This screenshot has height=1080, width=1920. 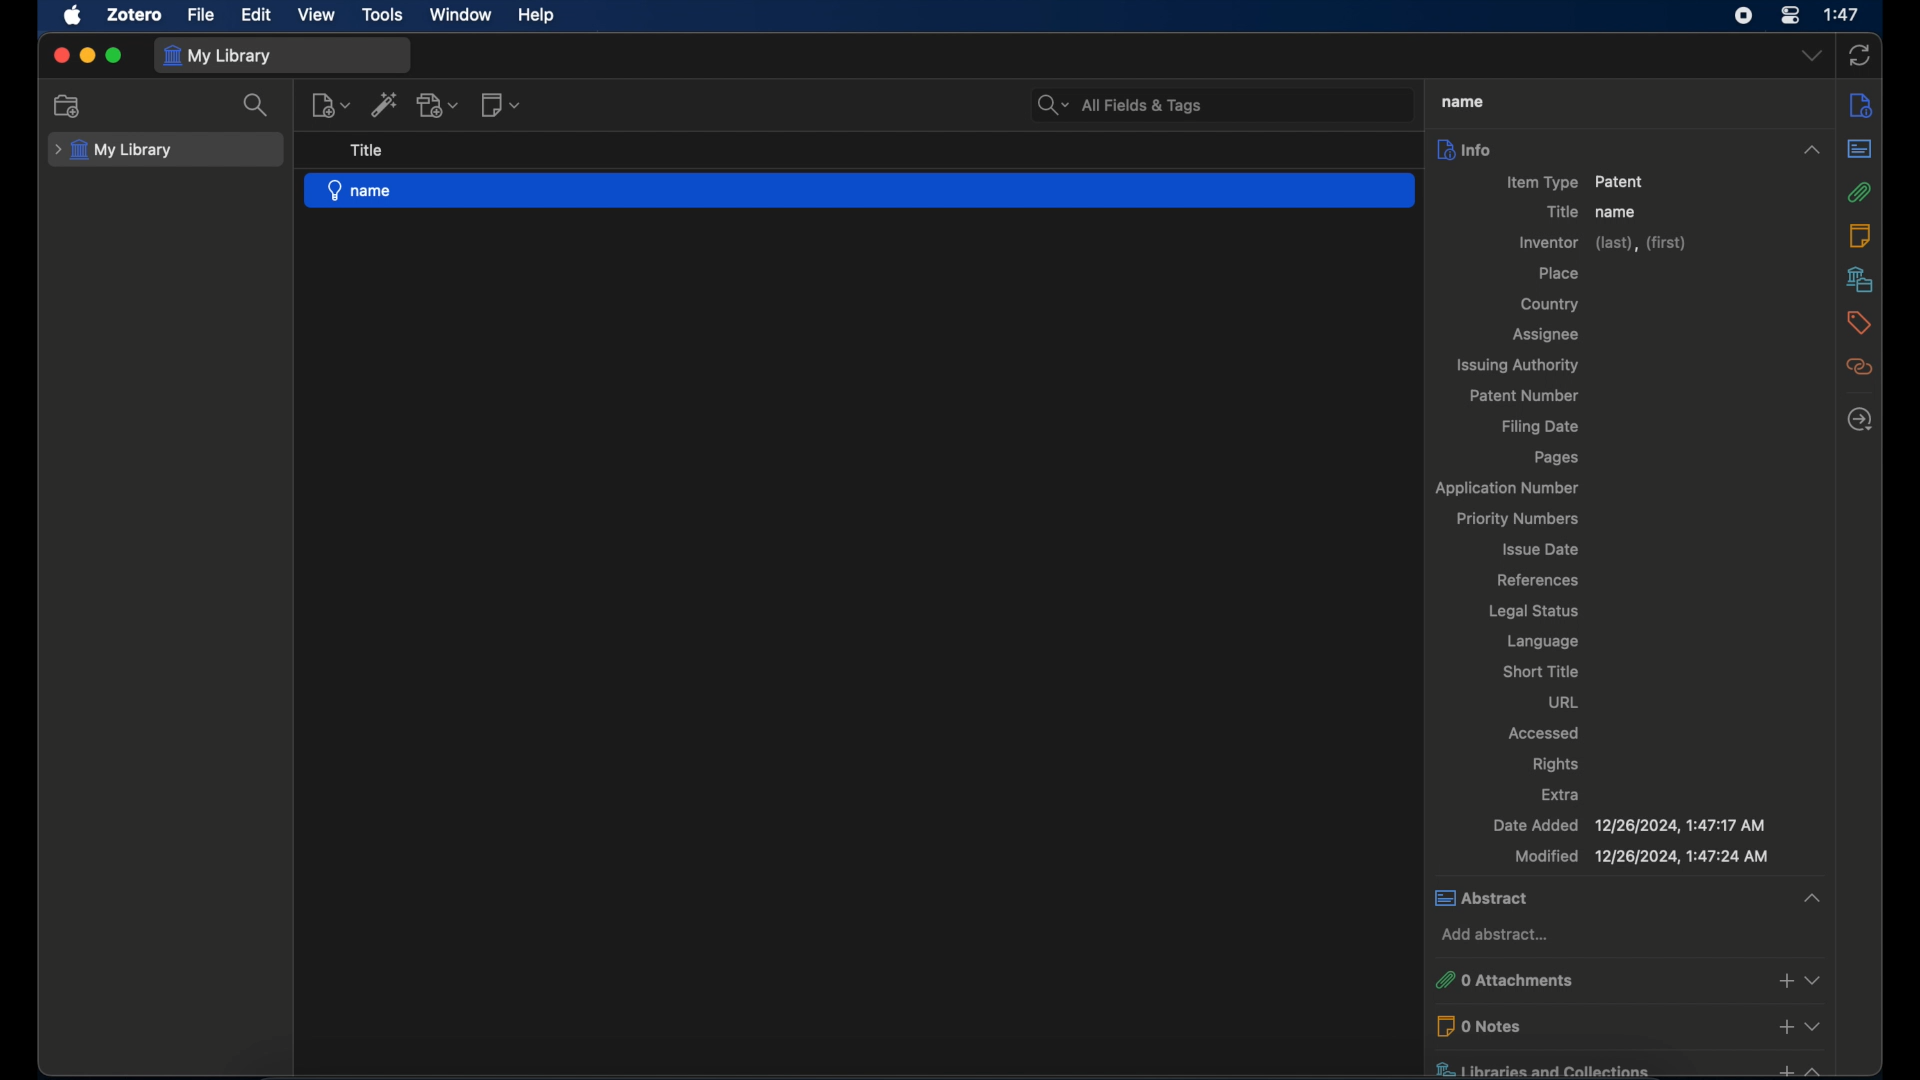 What do you see at coordinates (1219, 103) in the screenshot?
I see `All Fields & Tags` at bounding box center [1219, 103].